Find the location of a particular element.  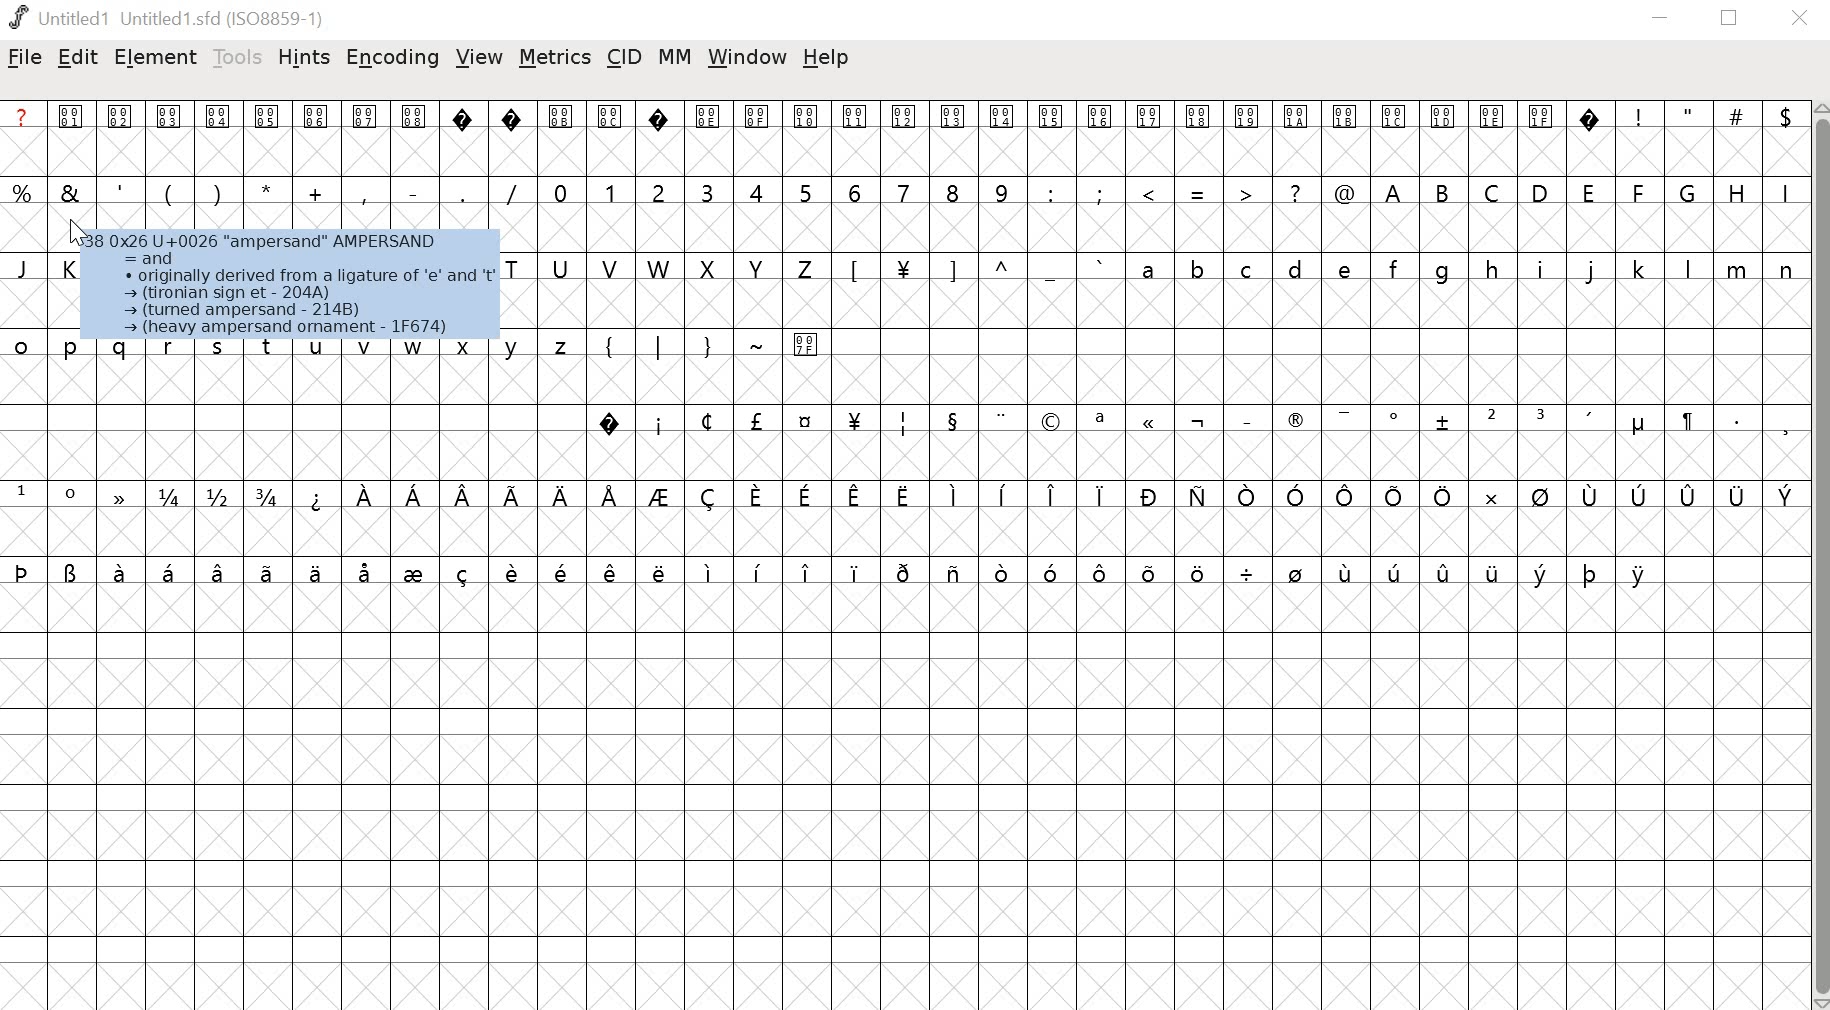

H is located at coordinates (1737, 190).